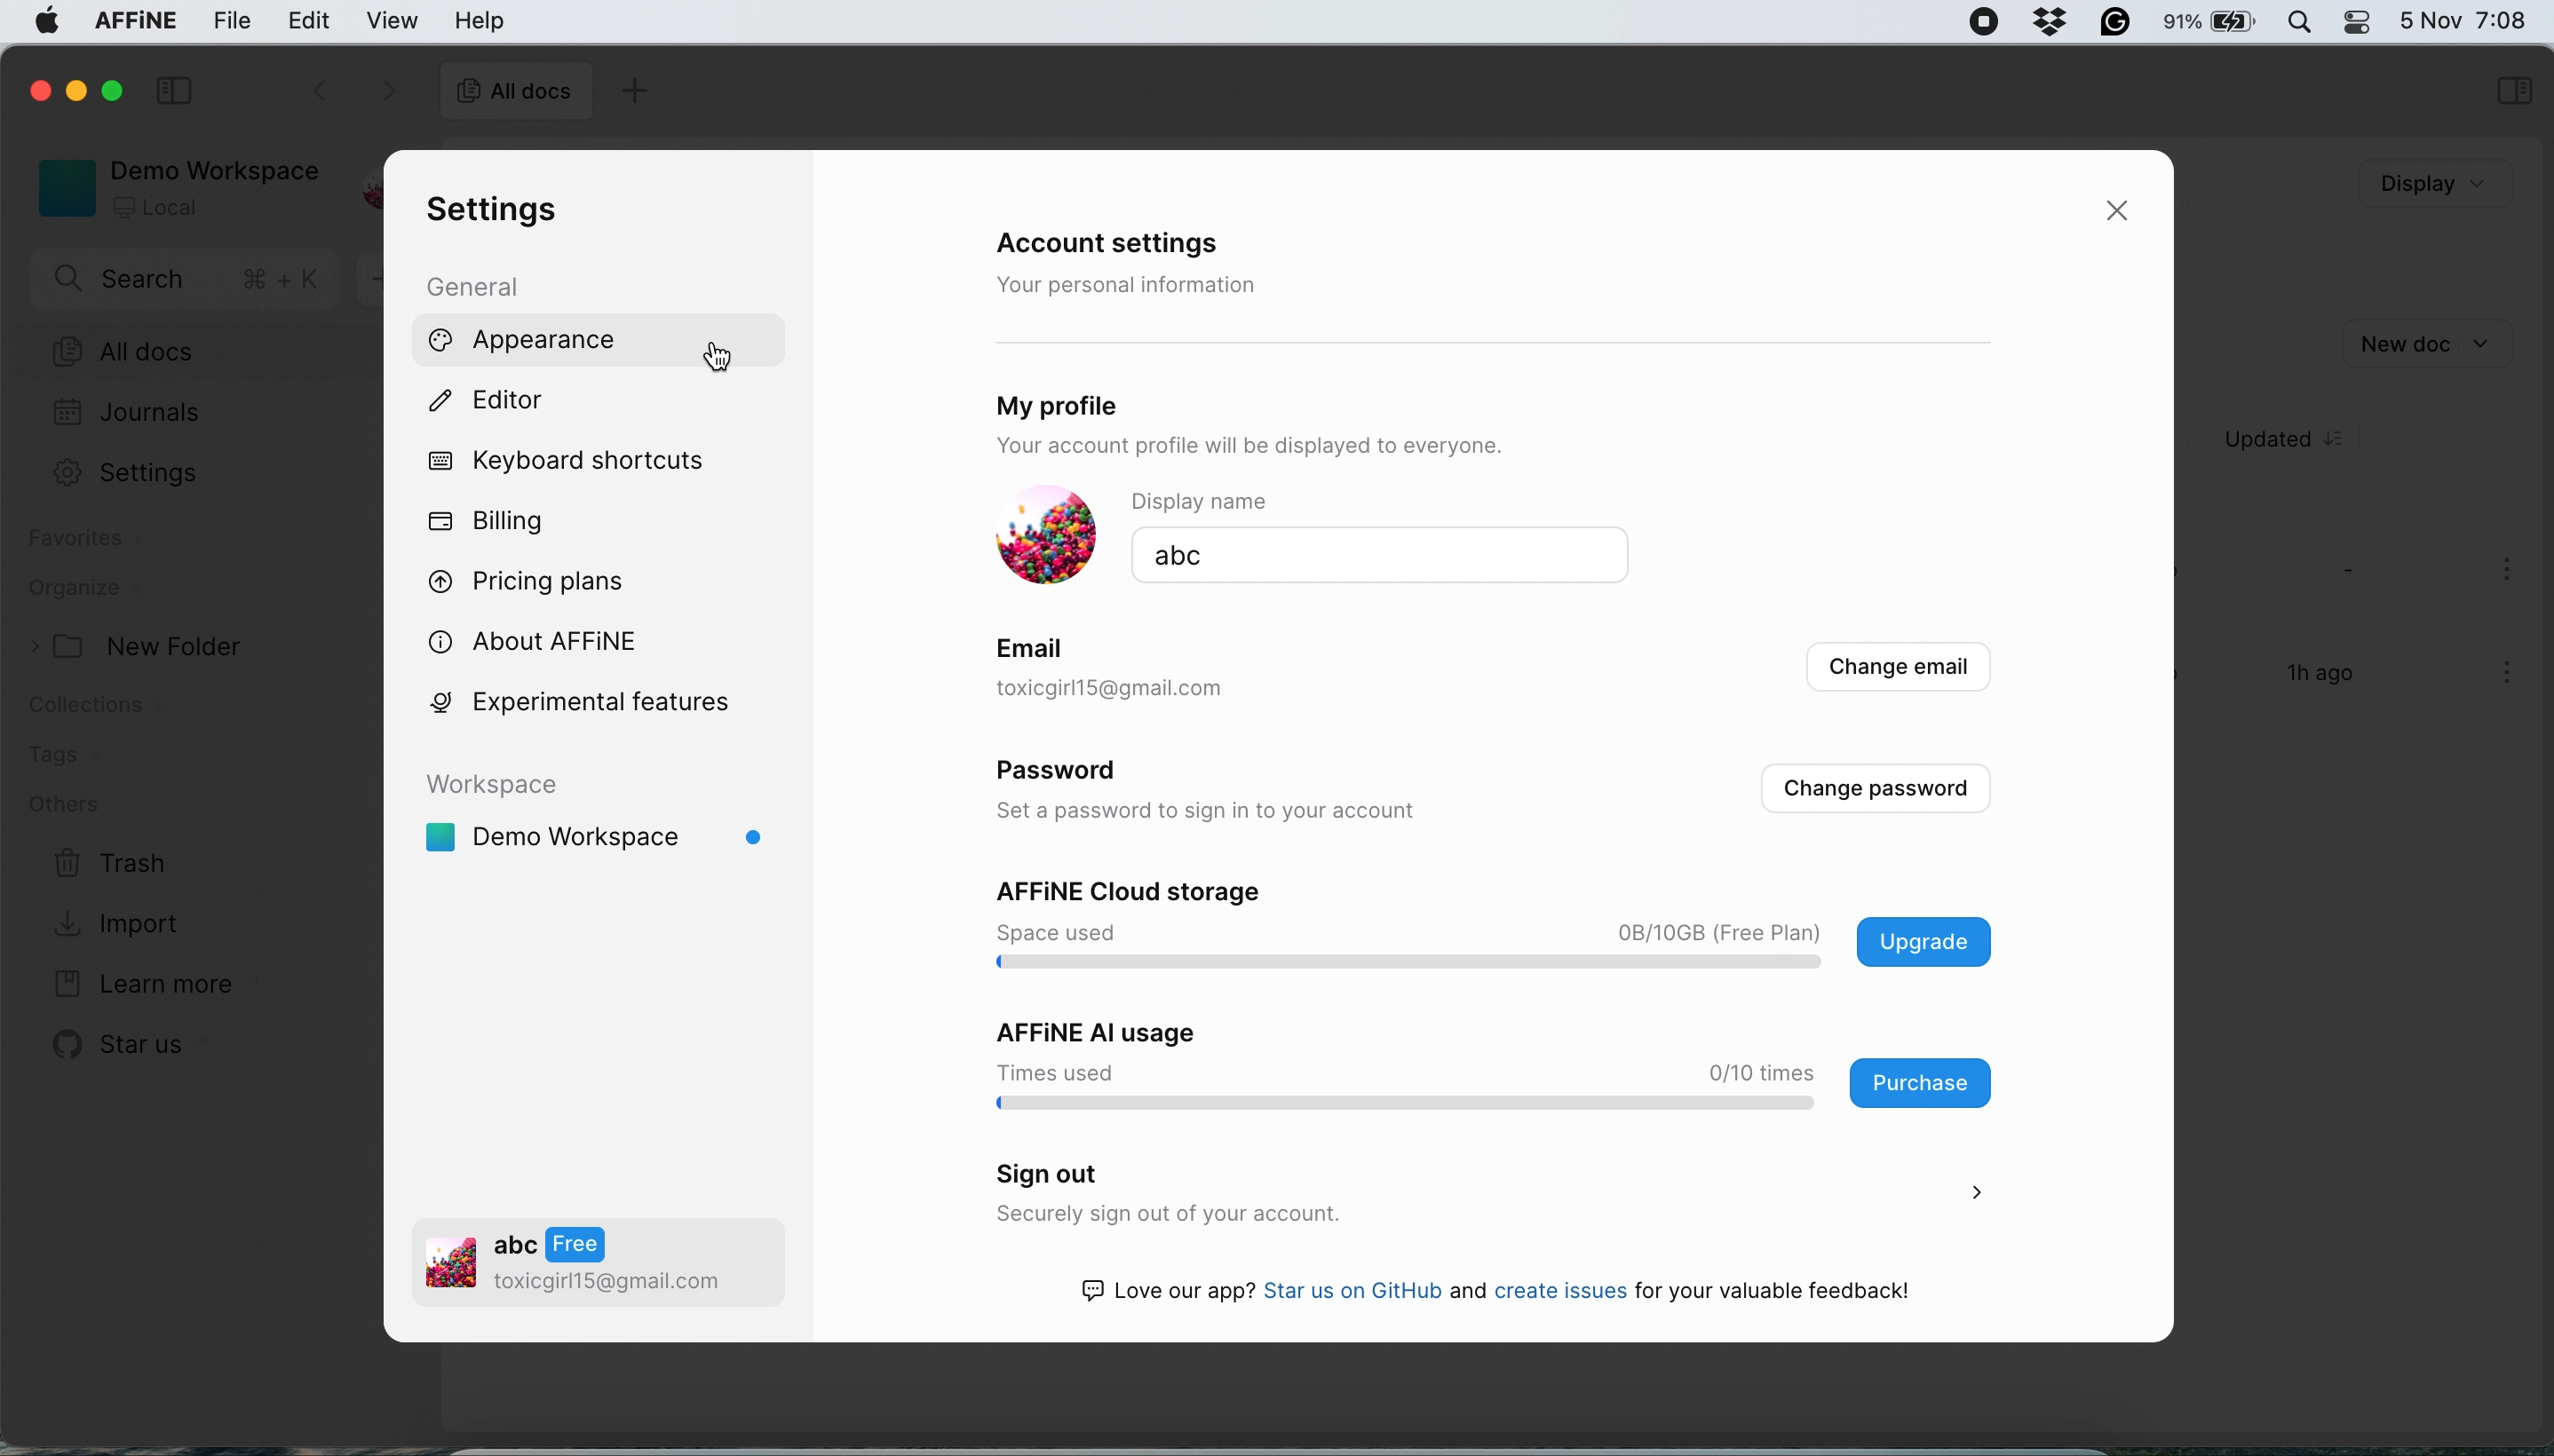 The height and width of the screenshot is (1456, 2554). Describe the element at coordinates (130, 410) in the screenshot. I see `journals` at that location.